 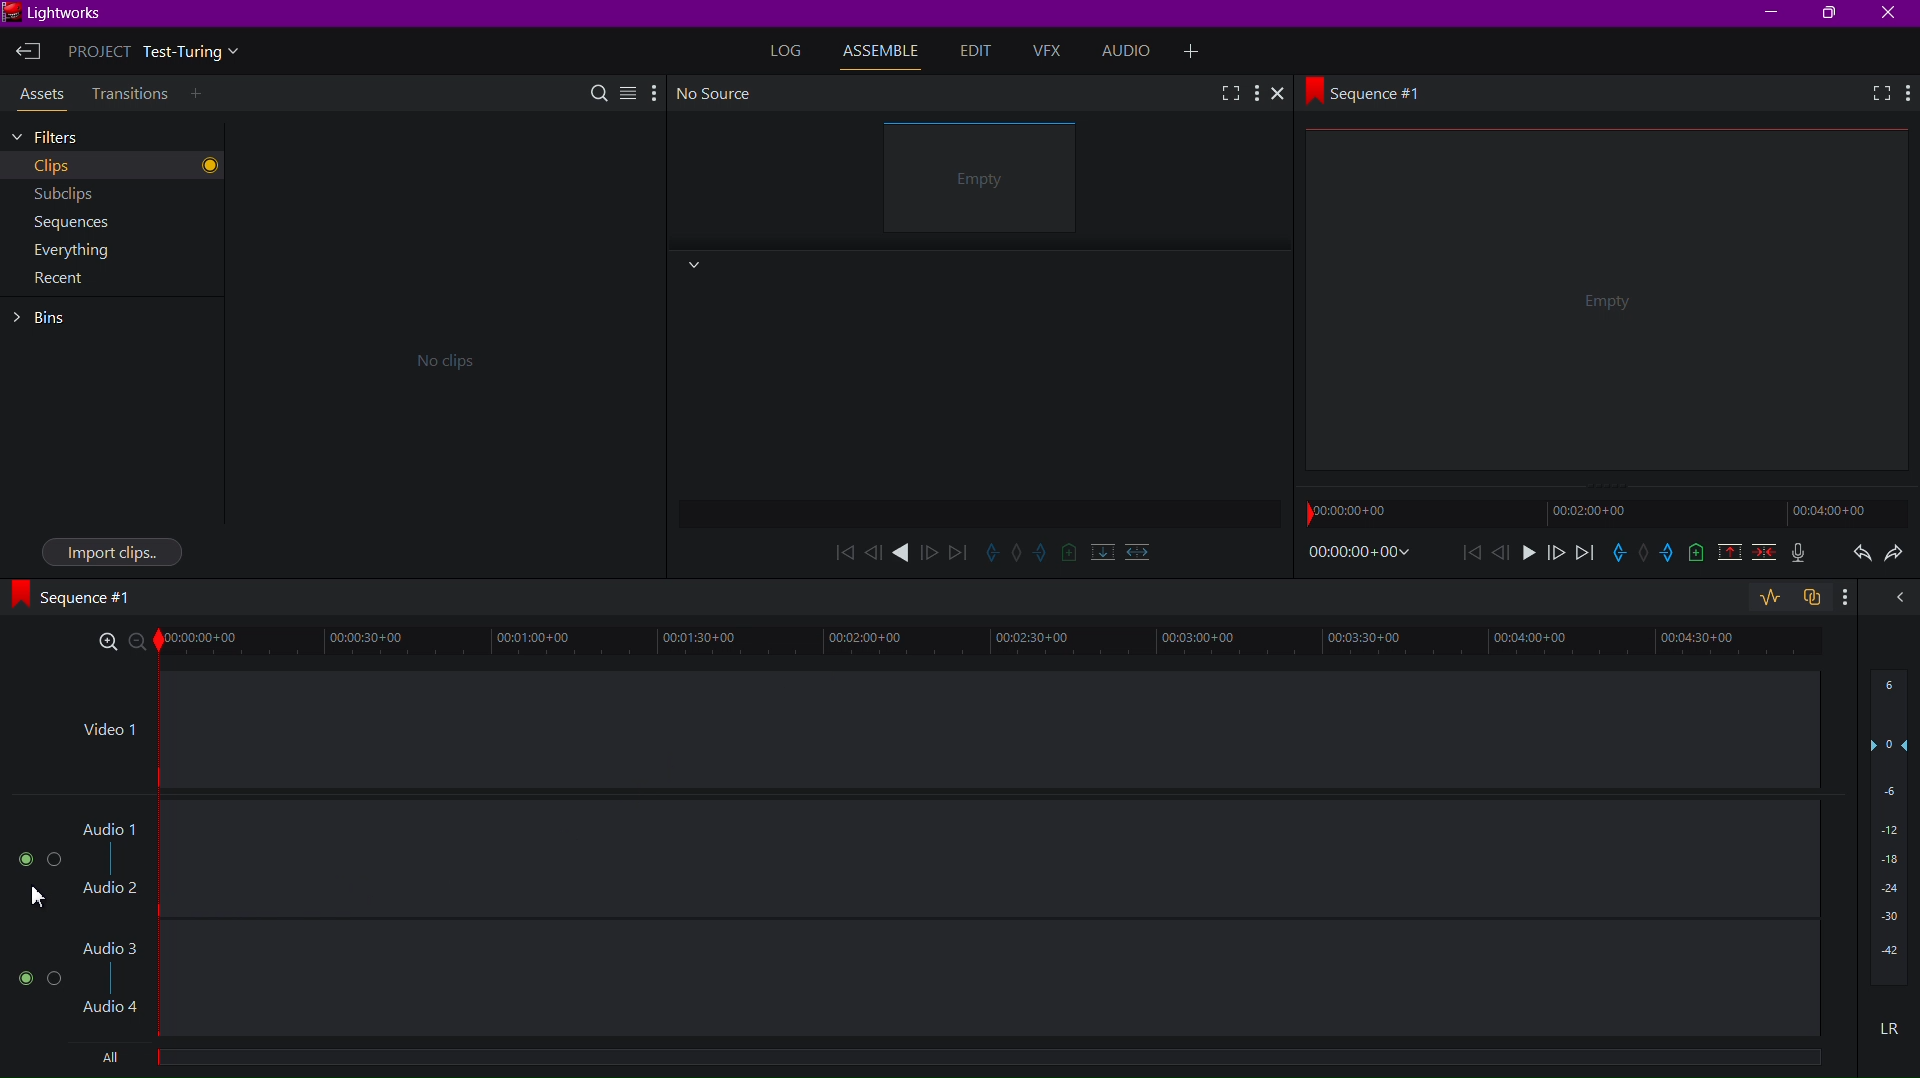 I want to click on play, so click(x=903, y=553).